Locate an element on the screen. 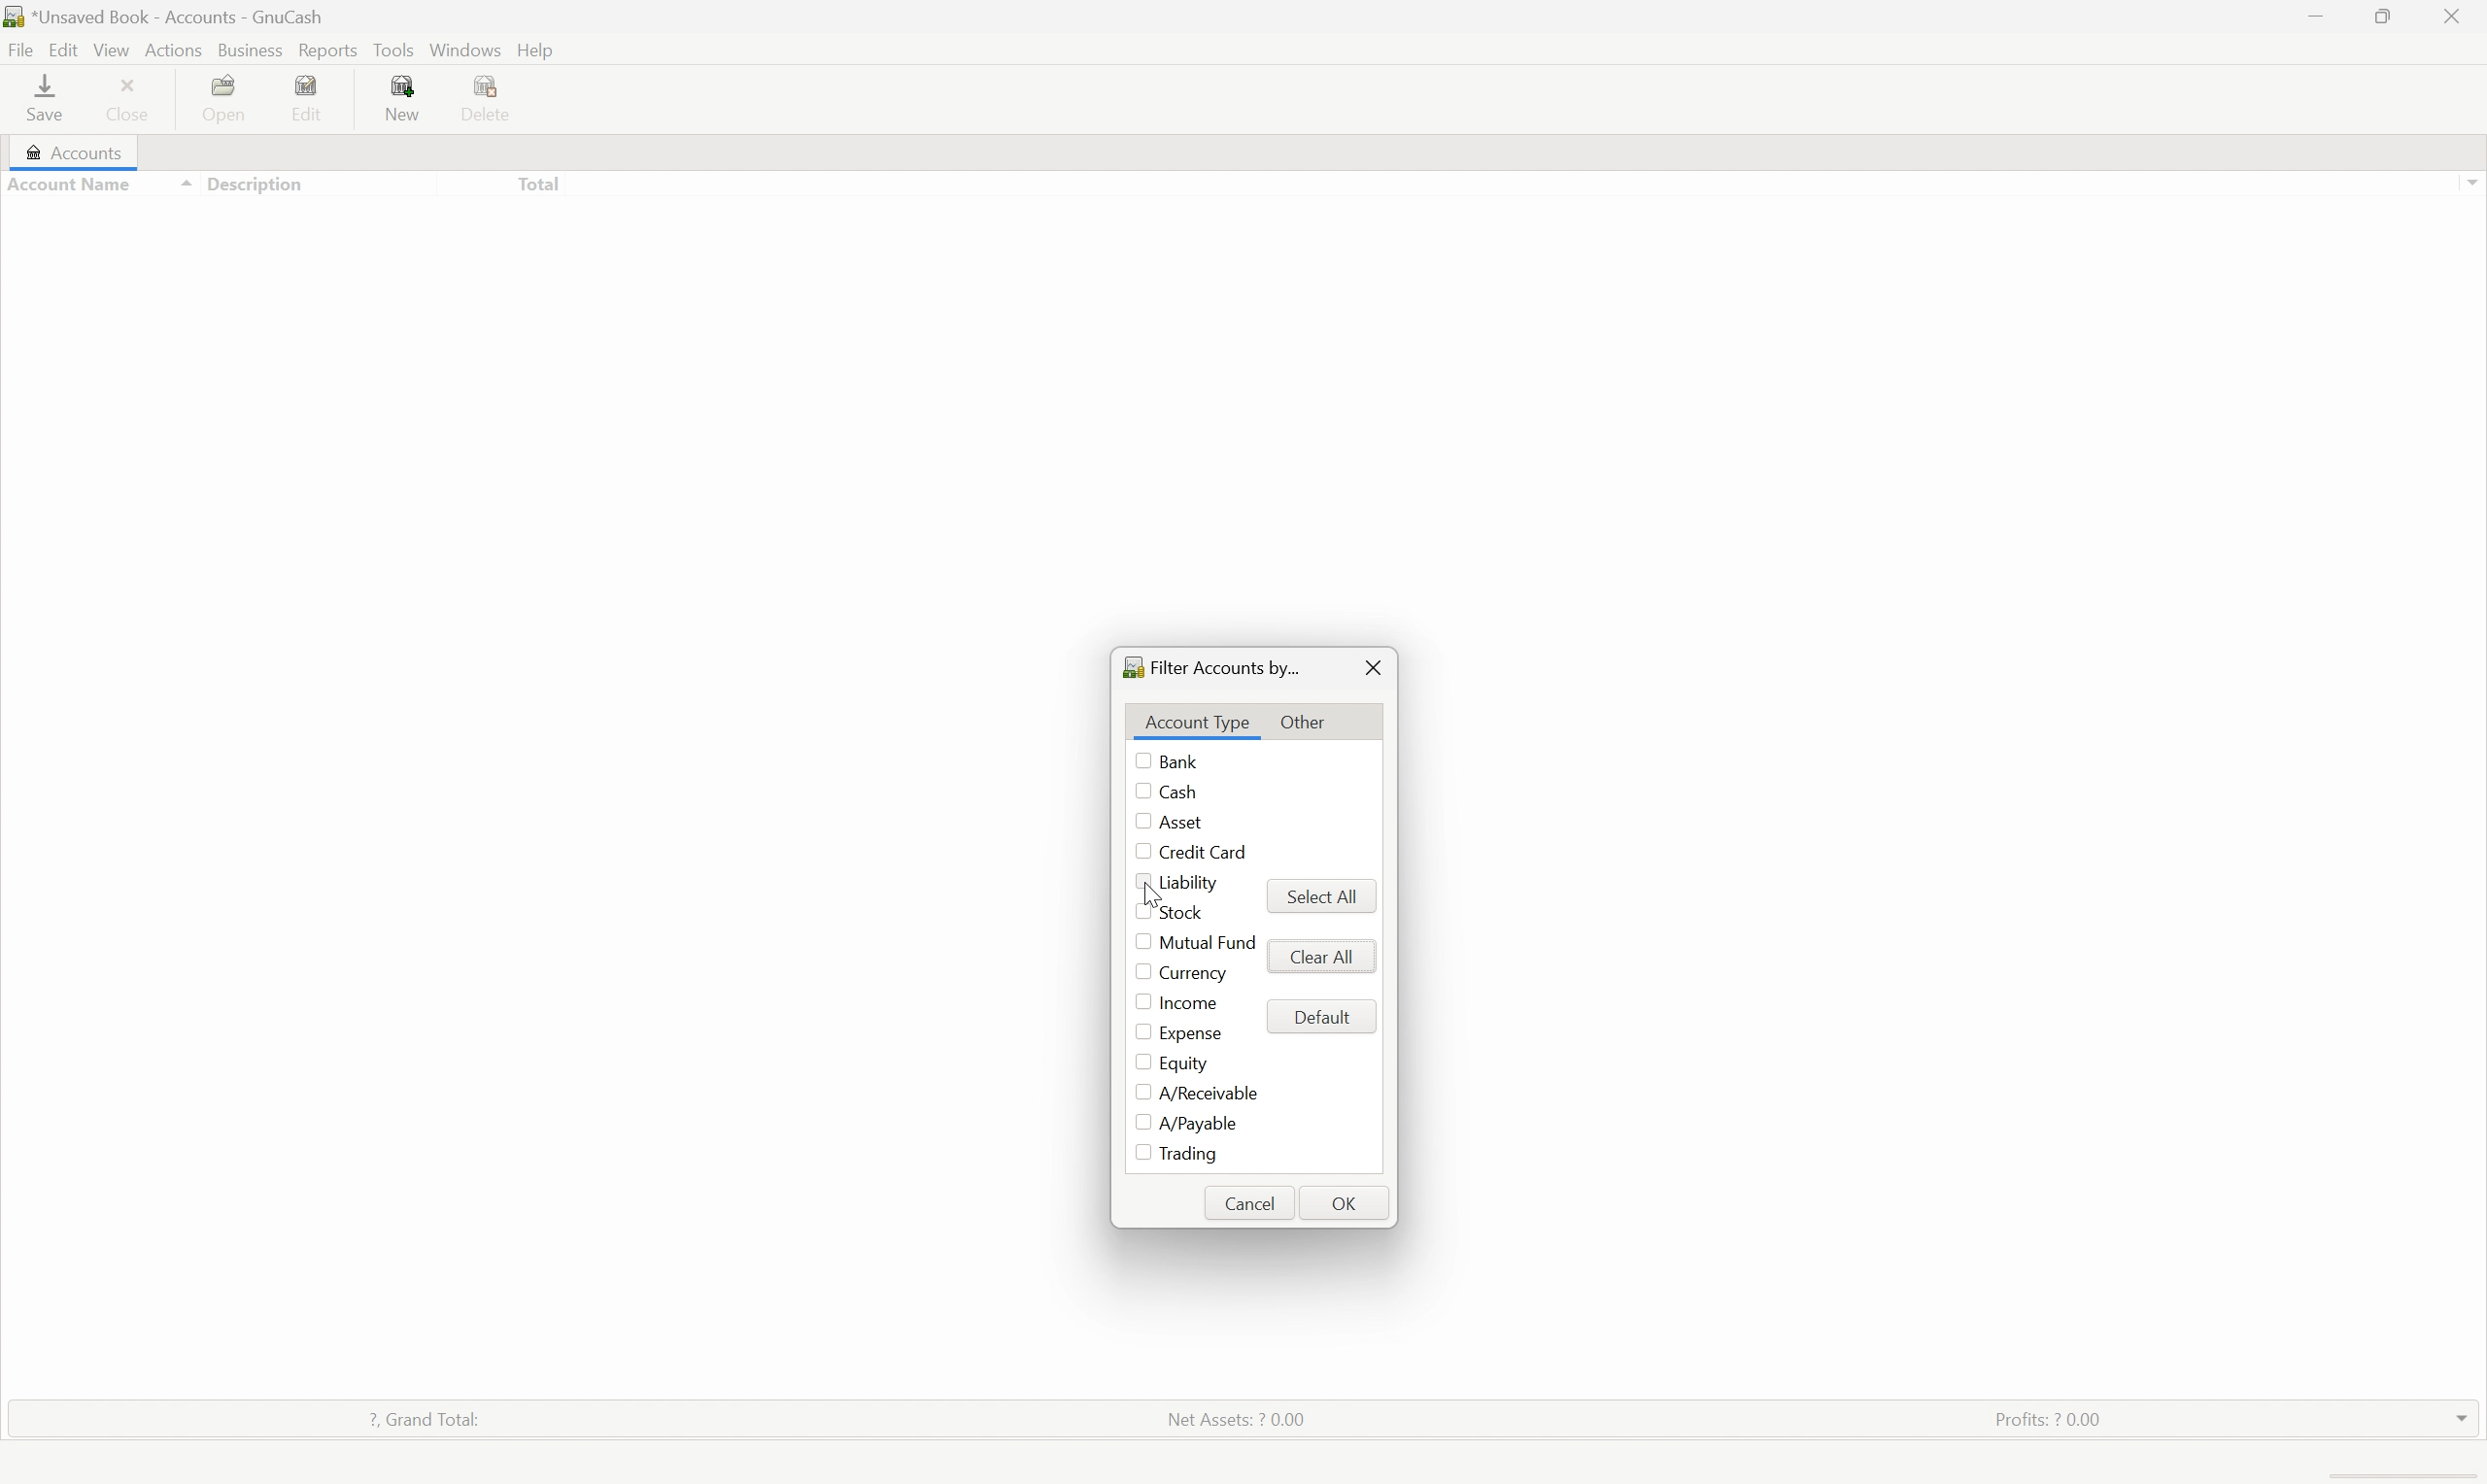  A/Payable is located at coordinates (1199, 1126).